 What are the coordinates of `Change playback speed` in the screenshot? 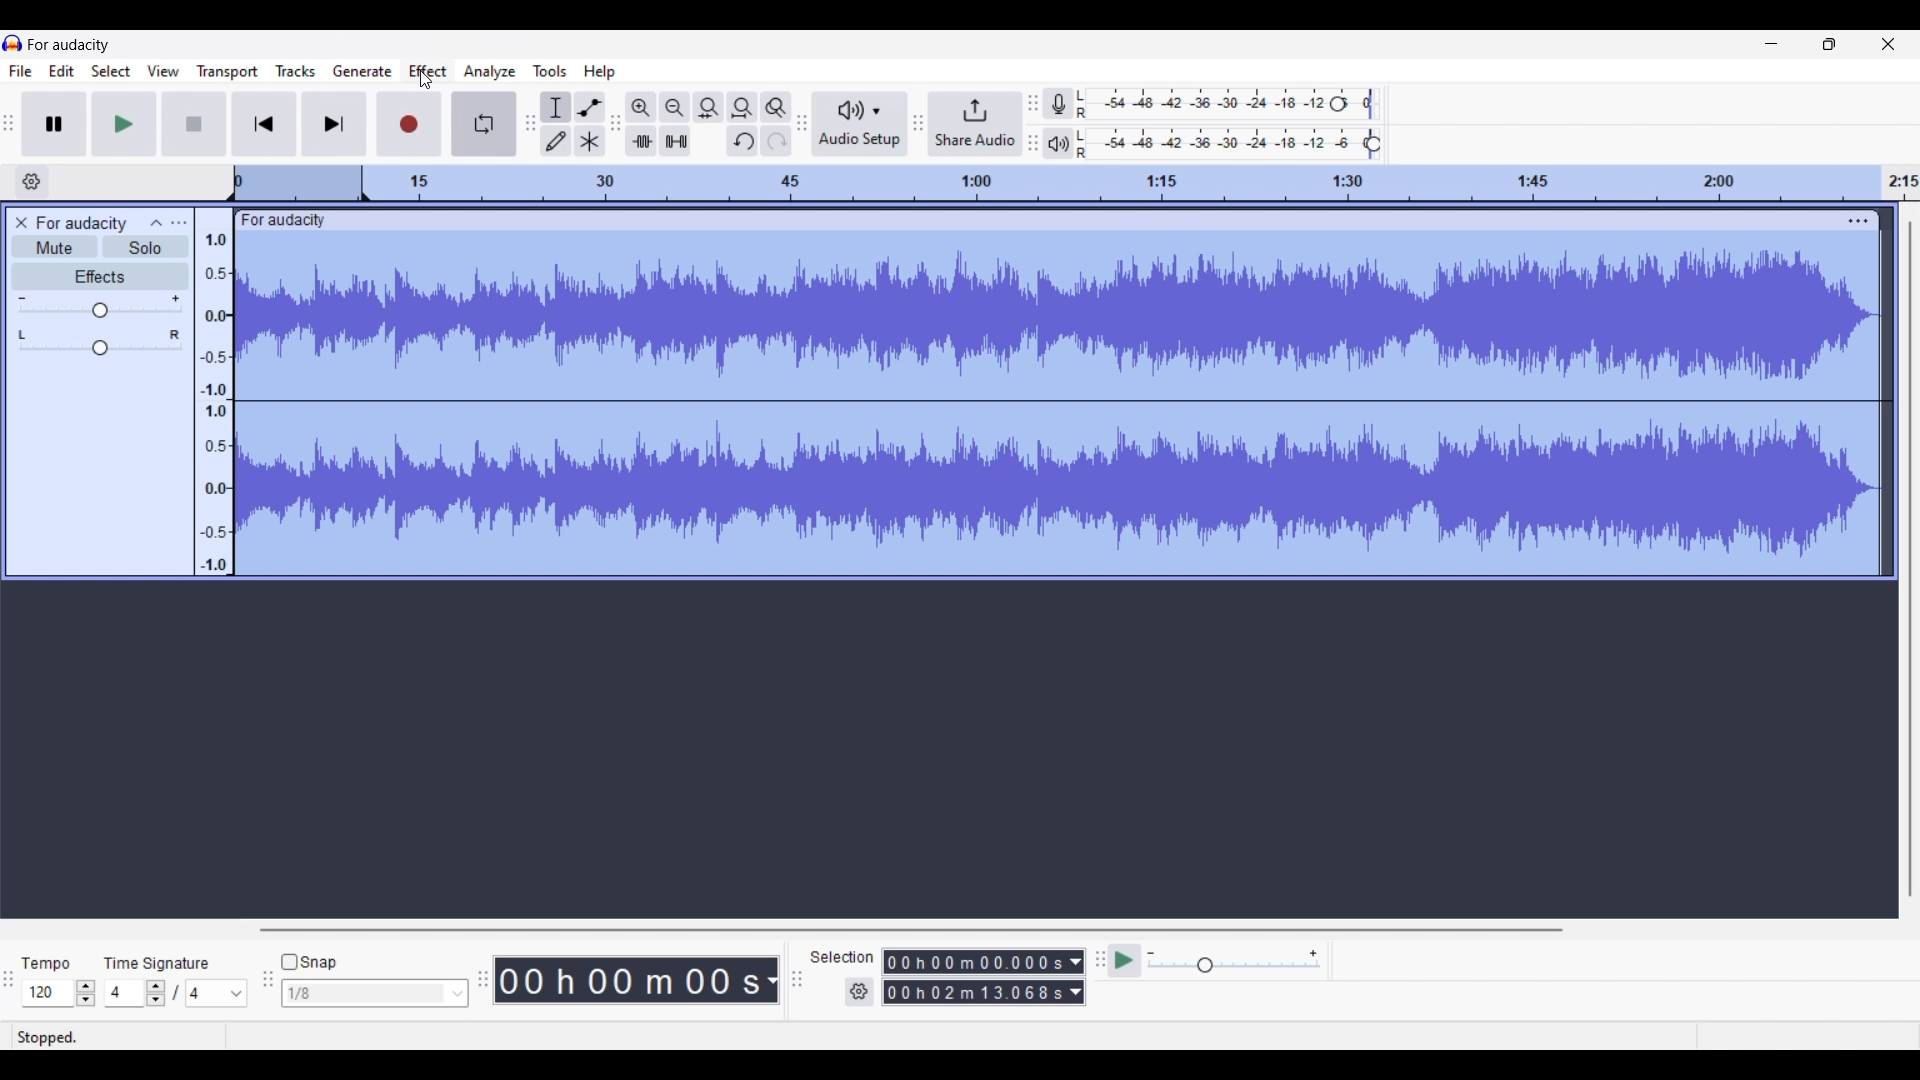 It's located at (1233, 966).